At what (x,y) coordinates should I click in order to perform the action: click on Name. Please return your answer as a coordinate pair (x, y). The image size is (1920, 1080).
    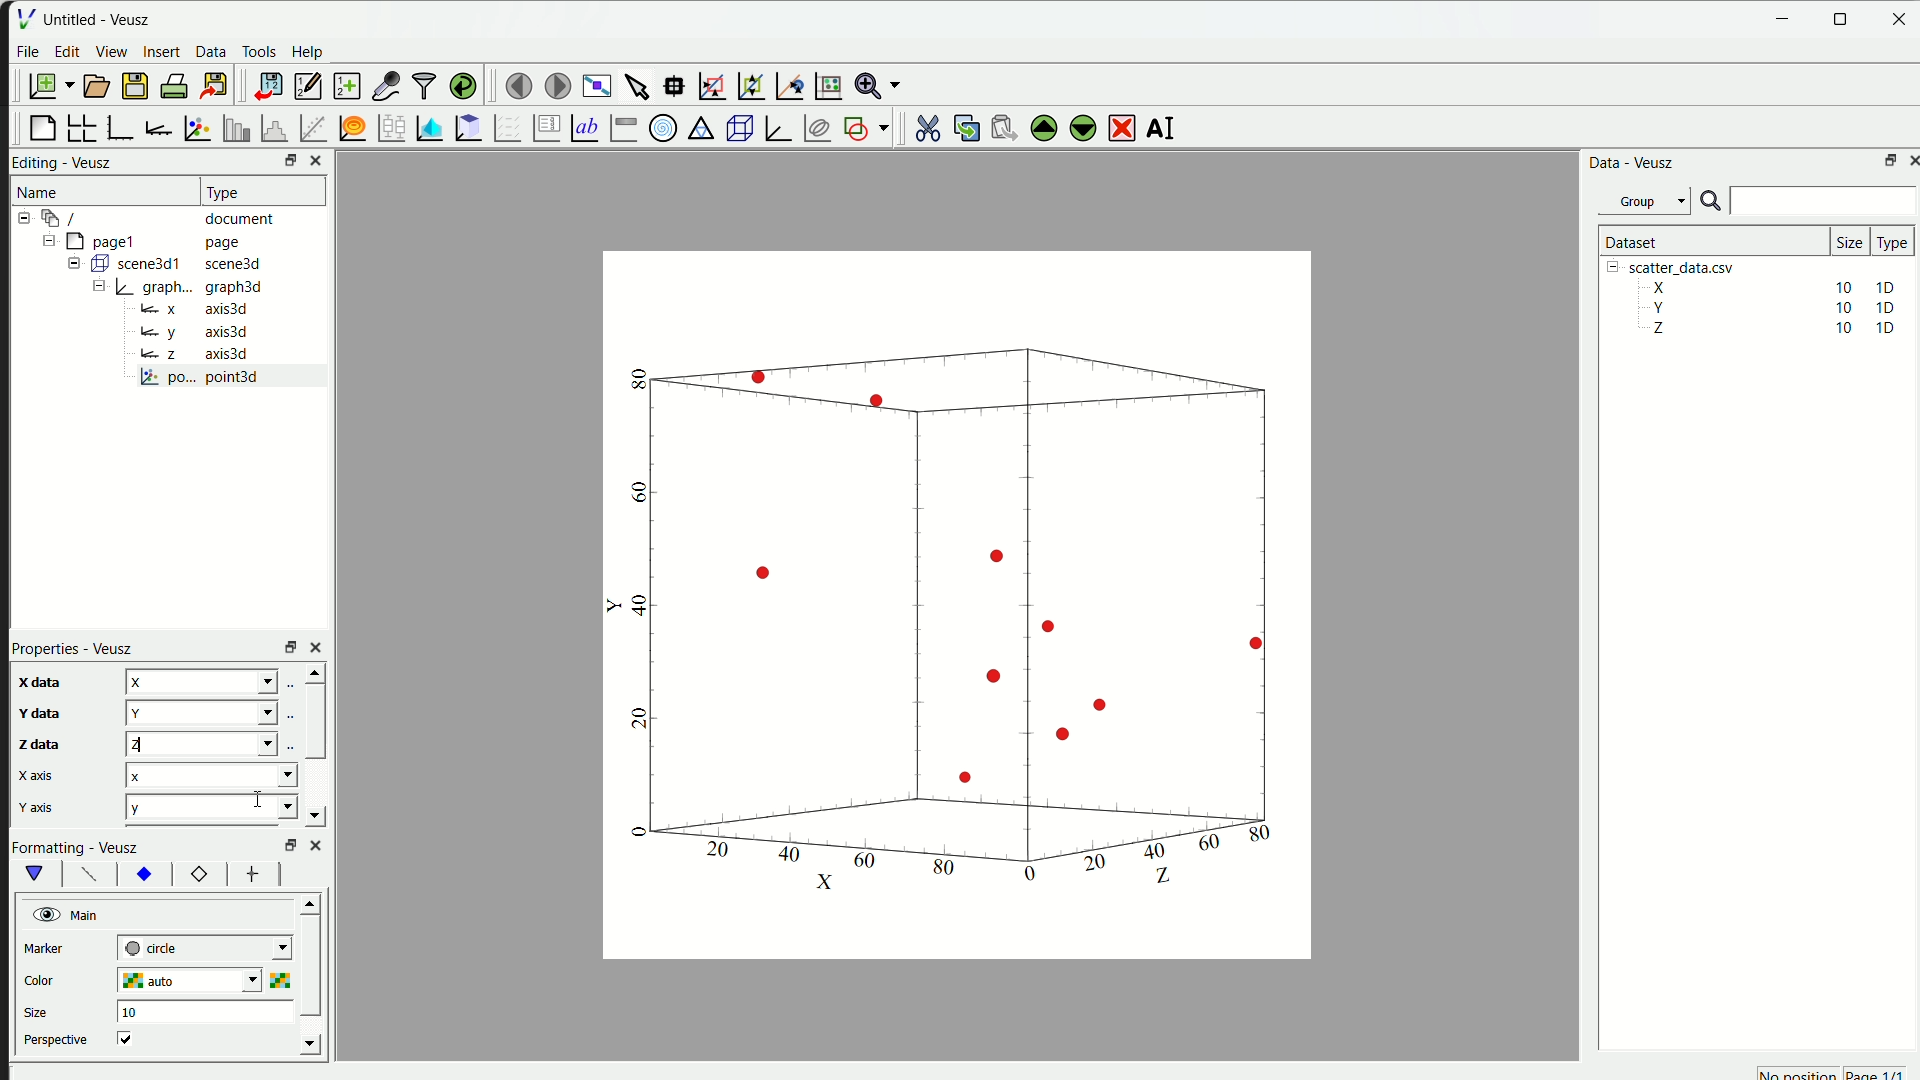
    Looking at the image, I should click on (40, 189).